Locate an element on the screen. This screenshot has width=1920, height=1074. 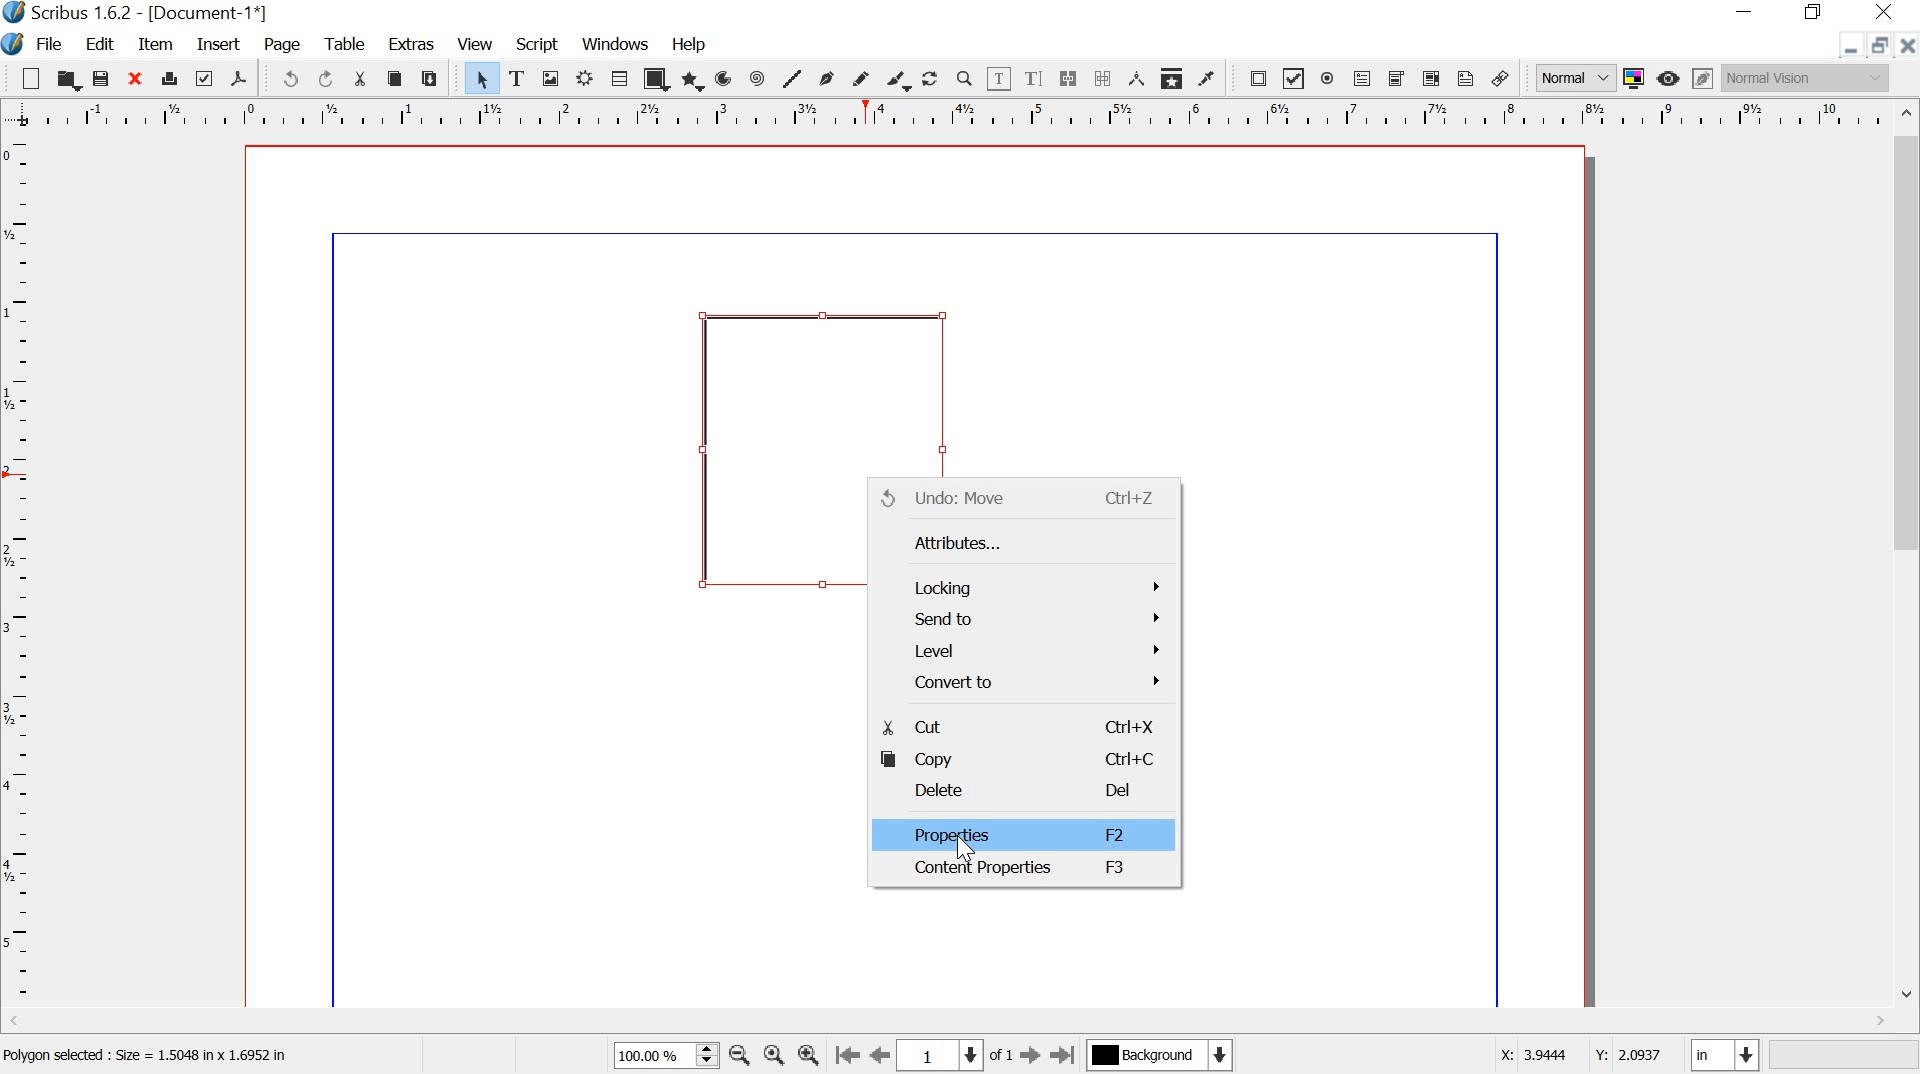
preview mode is located at coordinates (1670, 78).